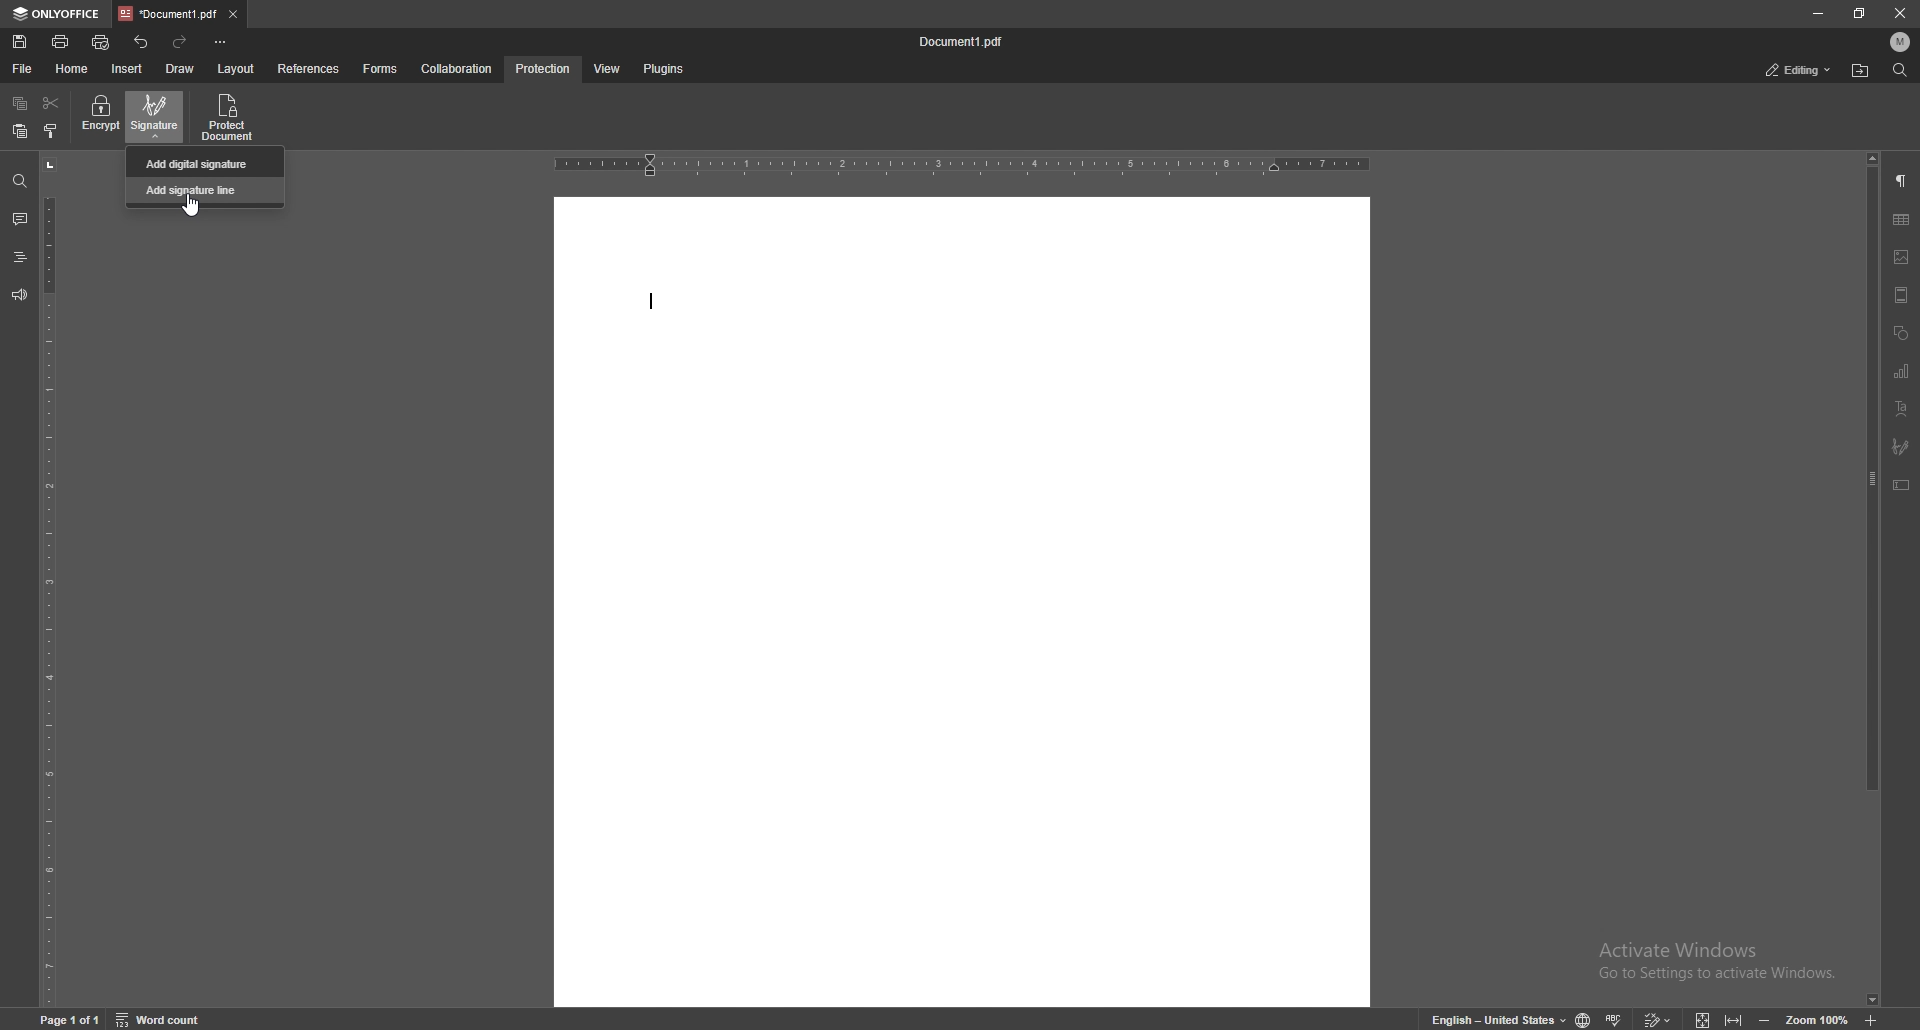 The image size is (1920, 1030). Describe the element at coordinates (1697, 1017) in the screenshot. I see `fit to screen` at that location.